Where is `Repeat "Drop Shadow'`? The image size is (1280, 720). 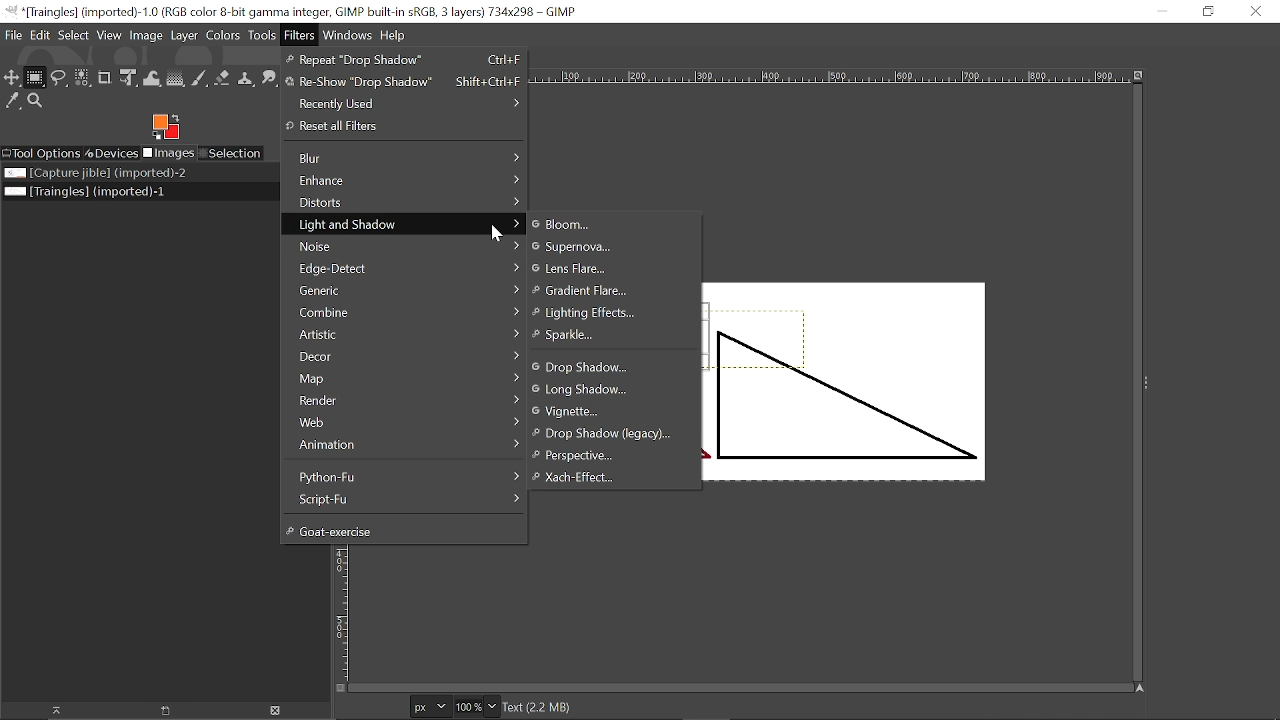
Repeat "Drop Shadow' is located at coordinates (404, 59).